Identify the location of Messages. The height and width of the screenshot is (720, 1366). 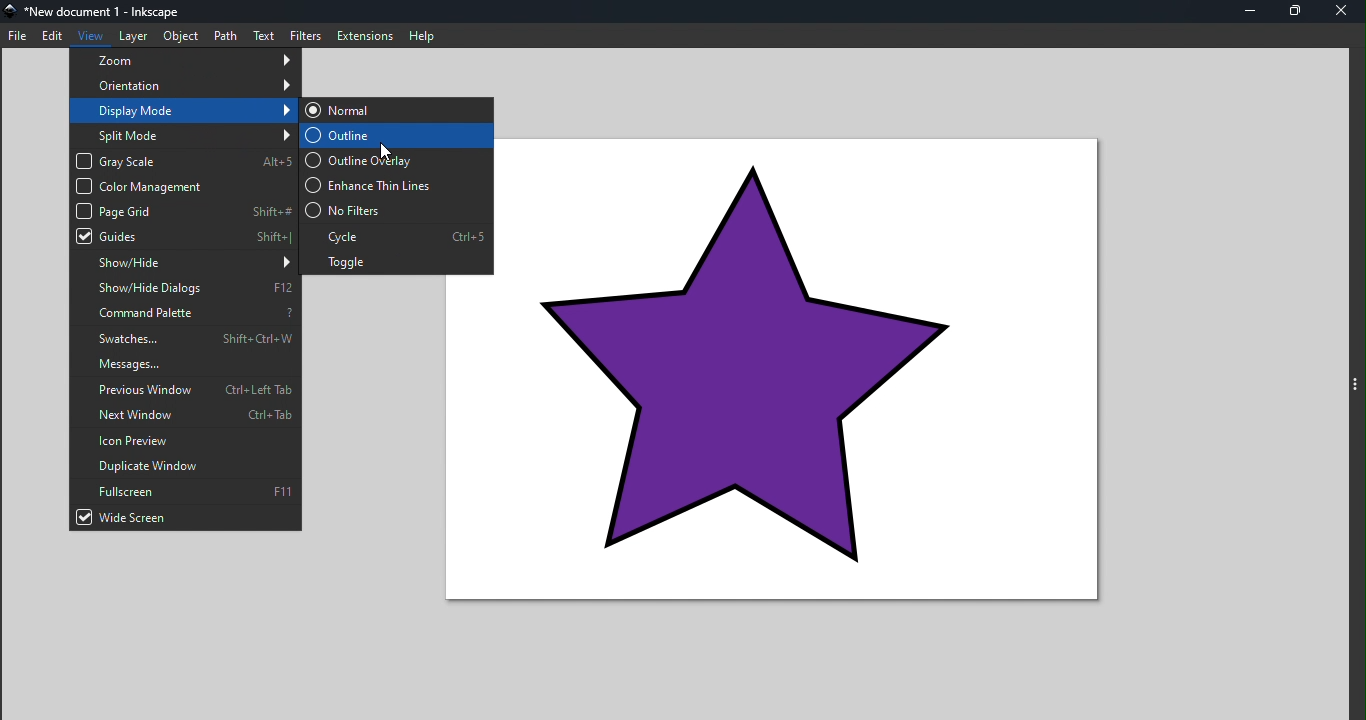
(188, 366).